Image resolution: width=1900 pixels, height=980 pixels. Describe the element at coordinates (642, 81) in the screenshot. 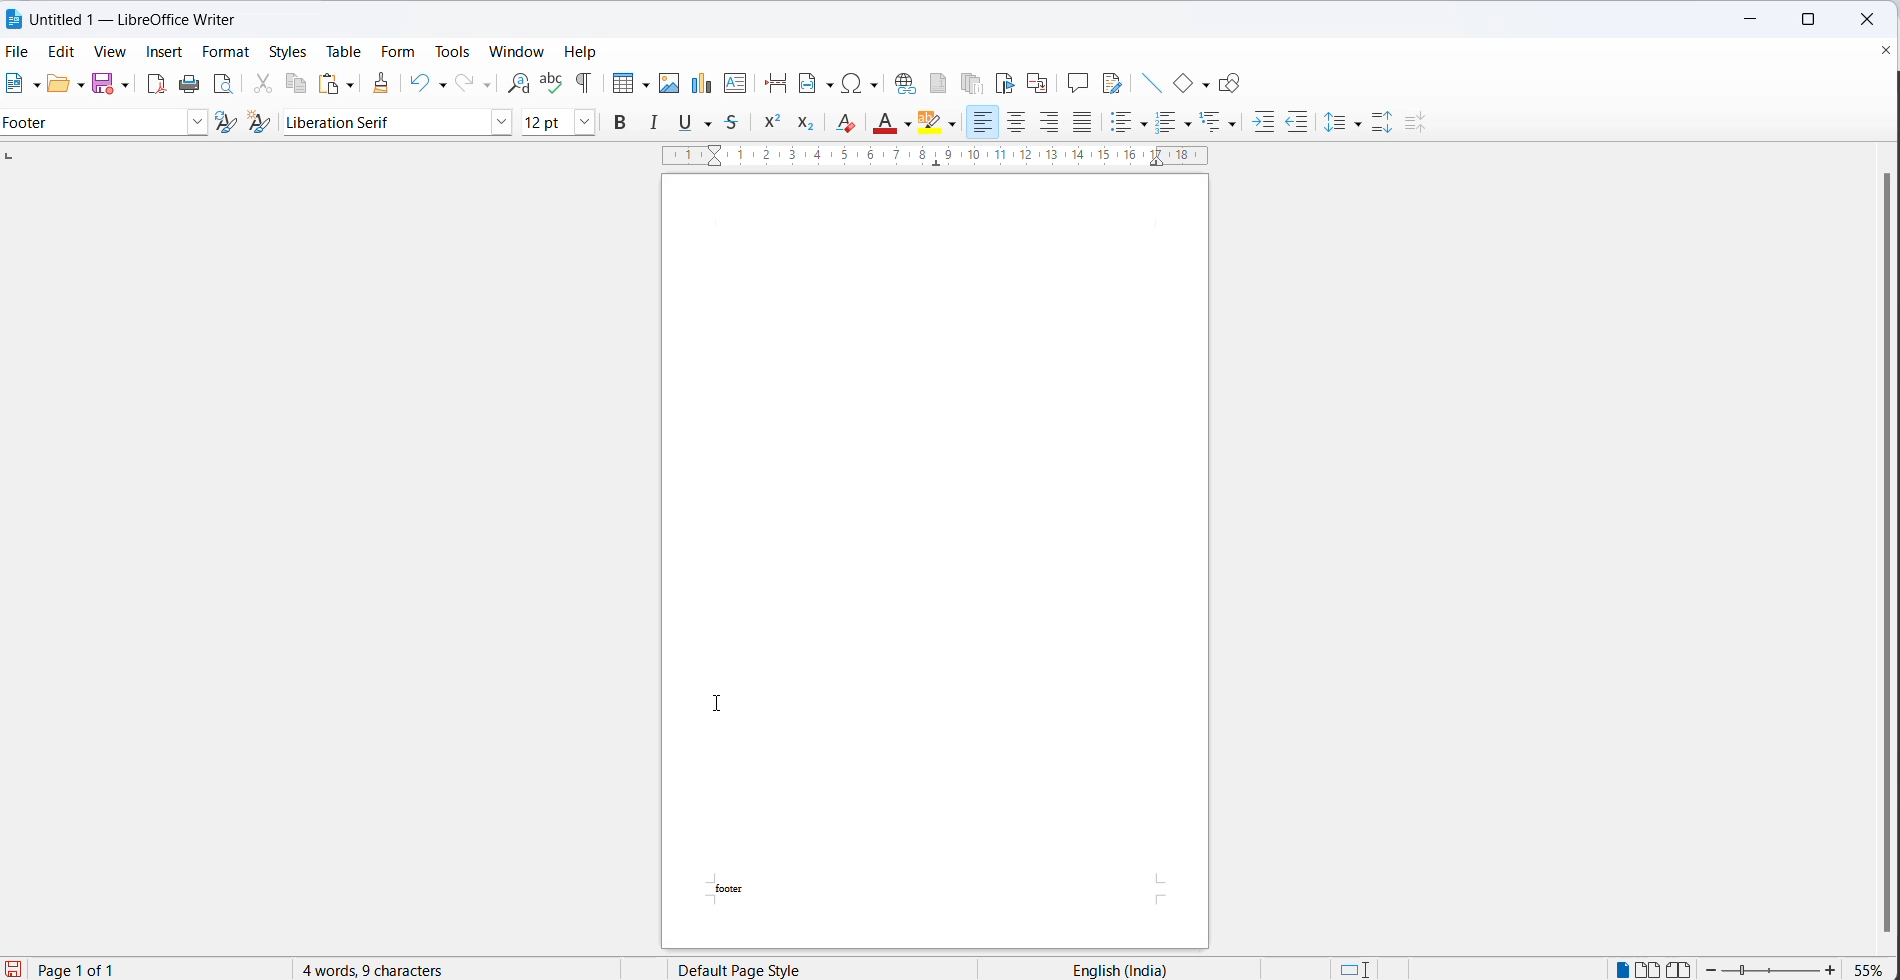

I see `table grid` at that location.